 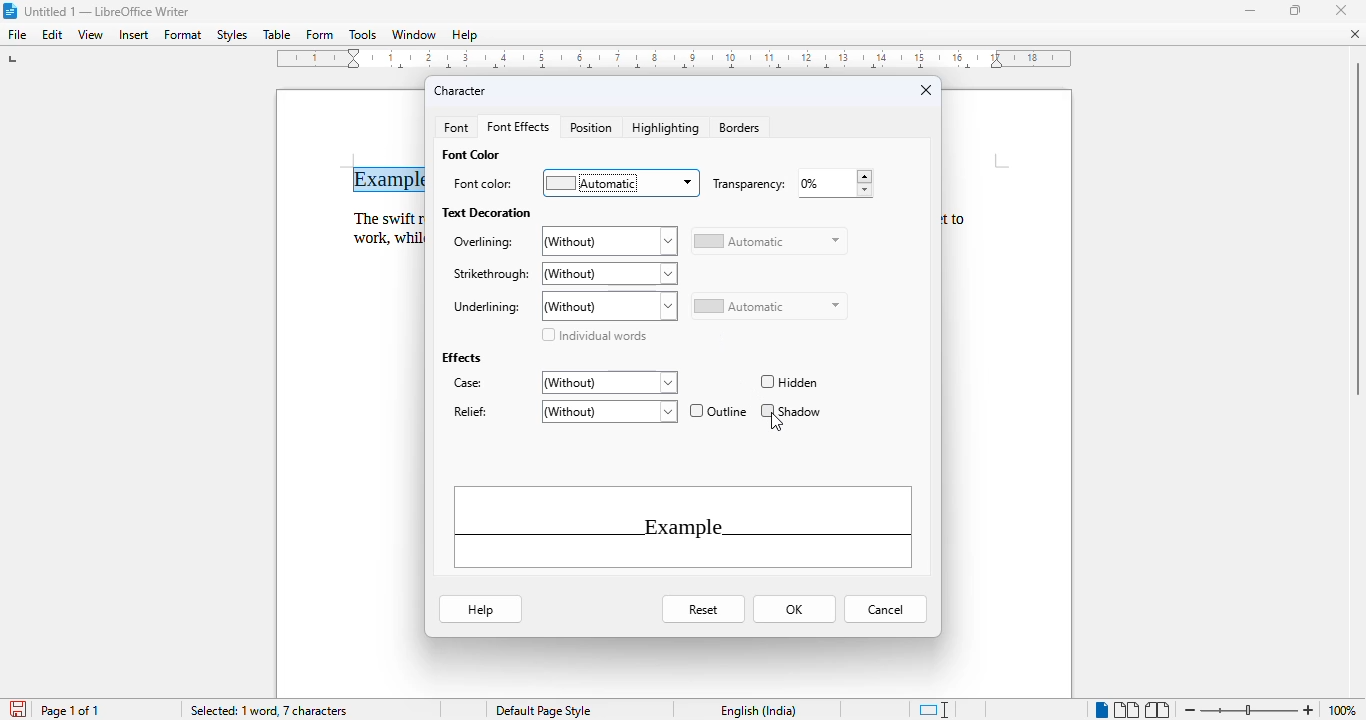 I want to click on effects, so click(x=460, y=357).